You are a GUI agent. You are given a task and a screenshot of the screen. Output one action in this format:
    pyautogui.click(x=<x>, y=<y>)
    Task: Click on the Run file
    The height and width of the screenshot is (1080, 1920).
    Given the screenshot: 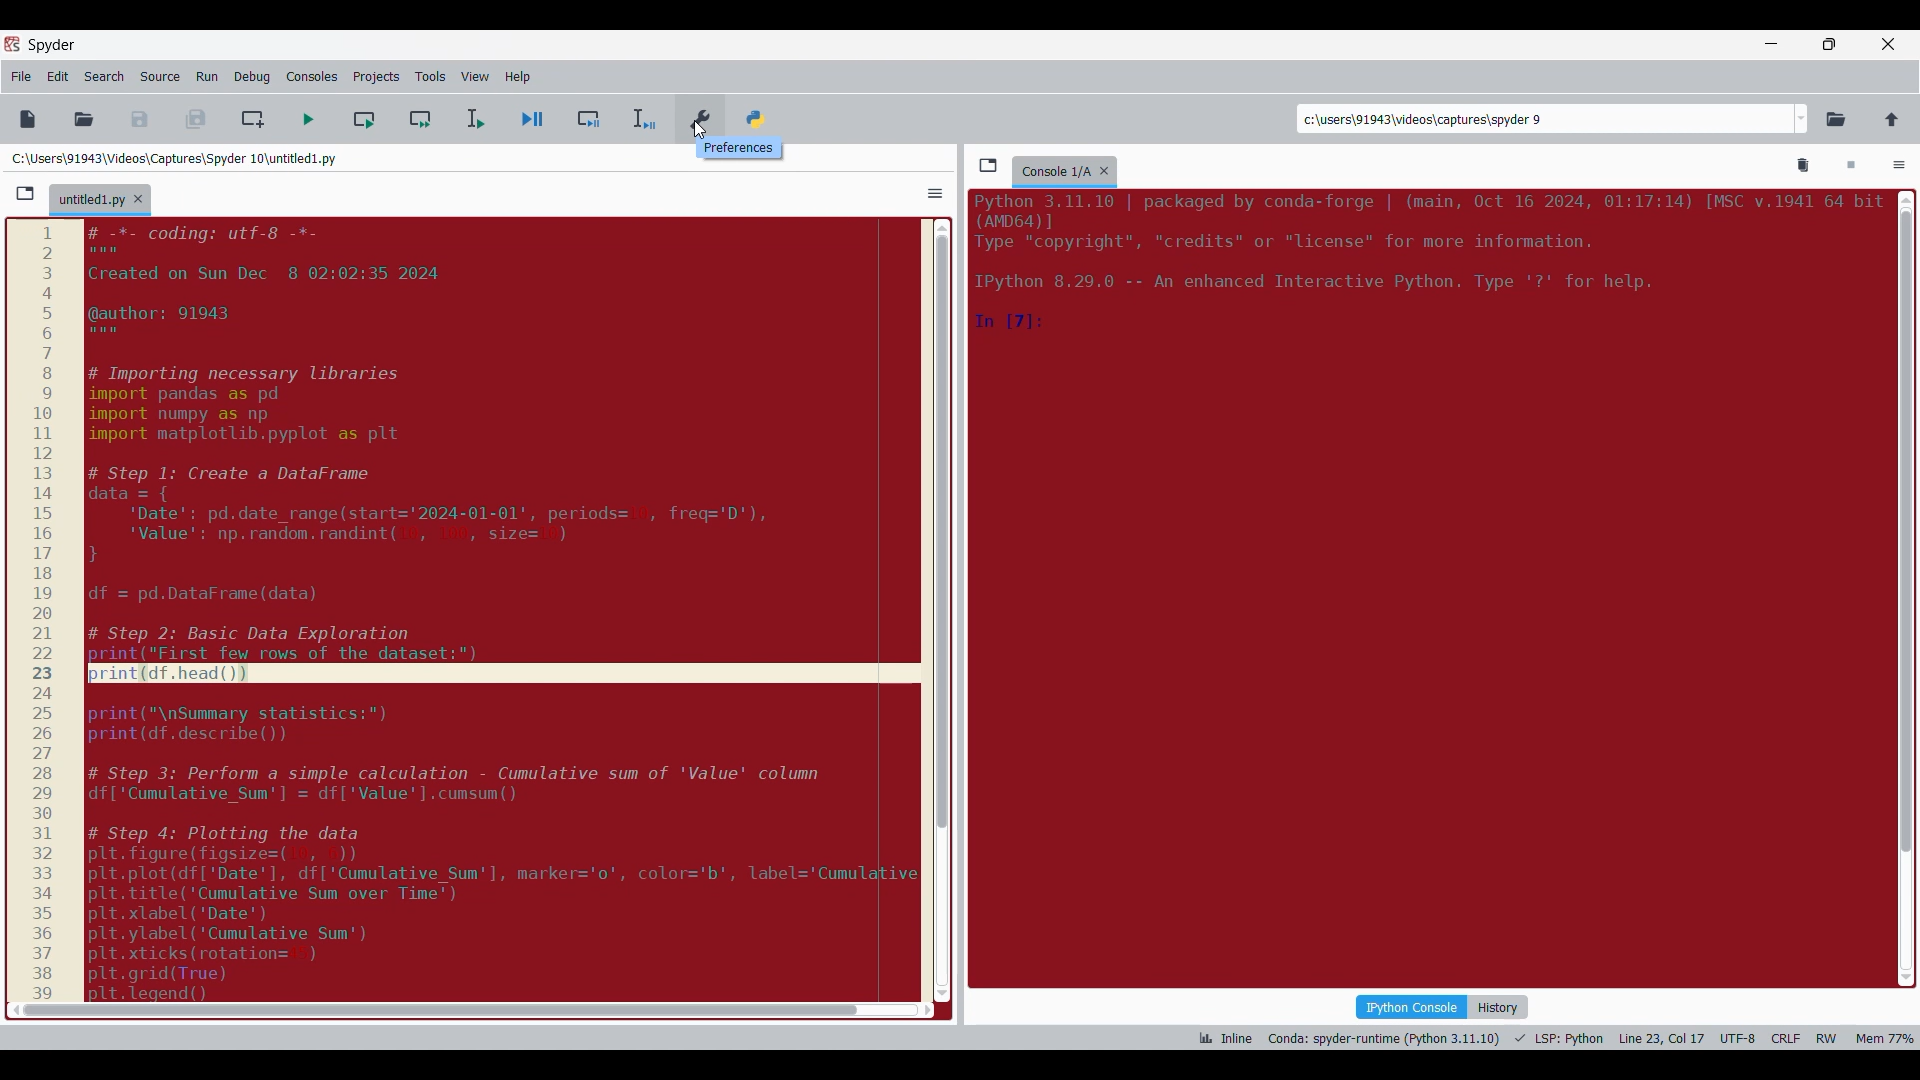 What is the action you would take?
    pyautogui.click(x=308, y=119)
    